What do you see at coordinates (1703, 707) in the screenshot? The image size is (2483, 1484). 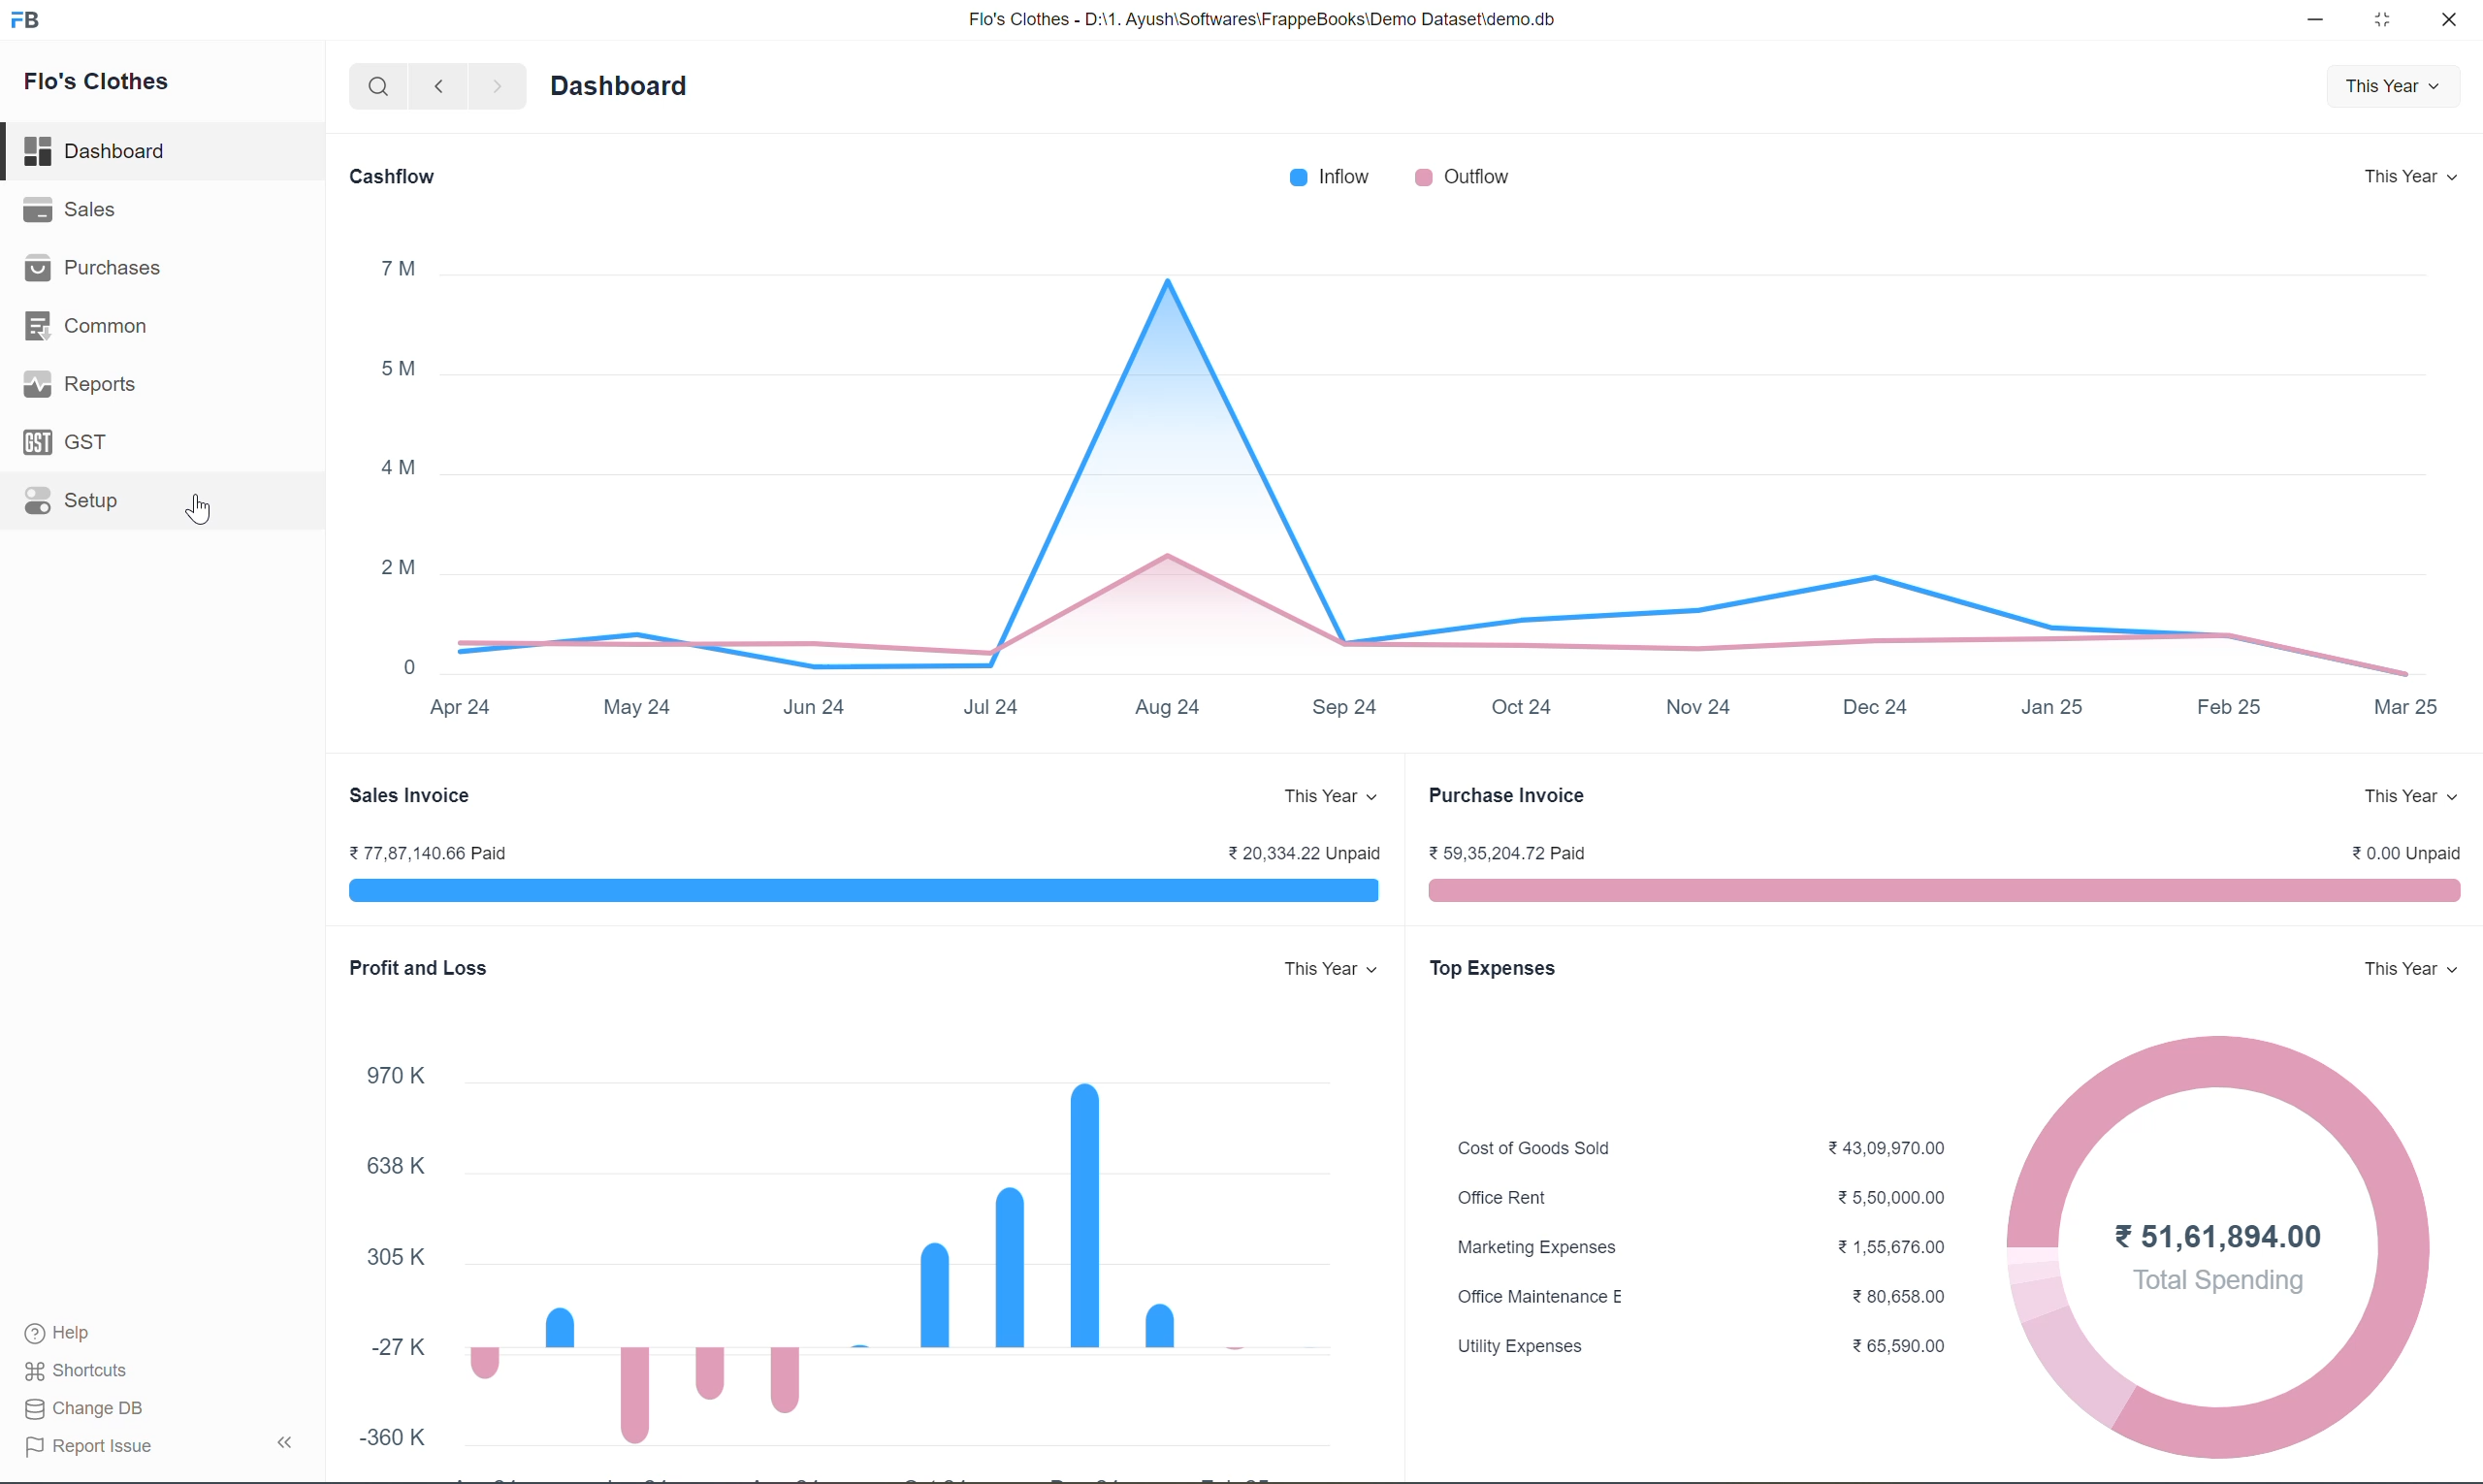 I see `Nov 24` at bounding box center [1703, 707].